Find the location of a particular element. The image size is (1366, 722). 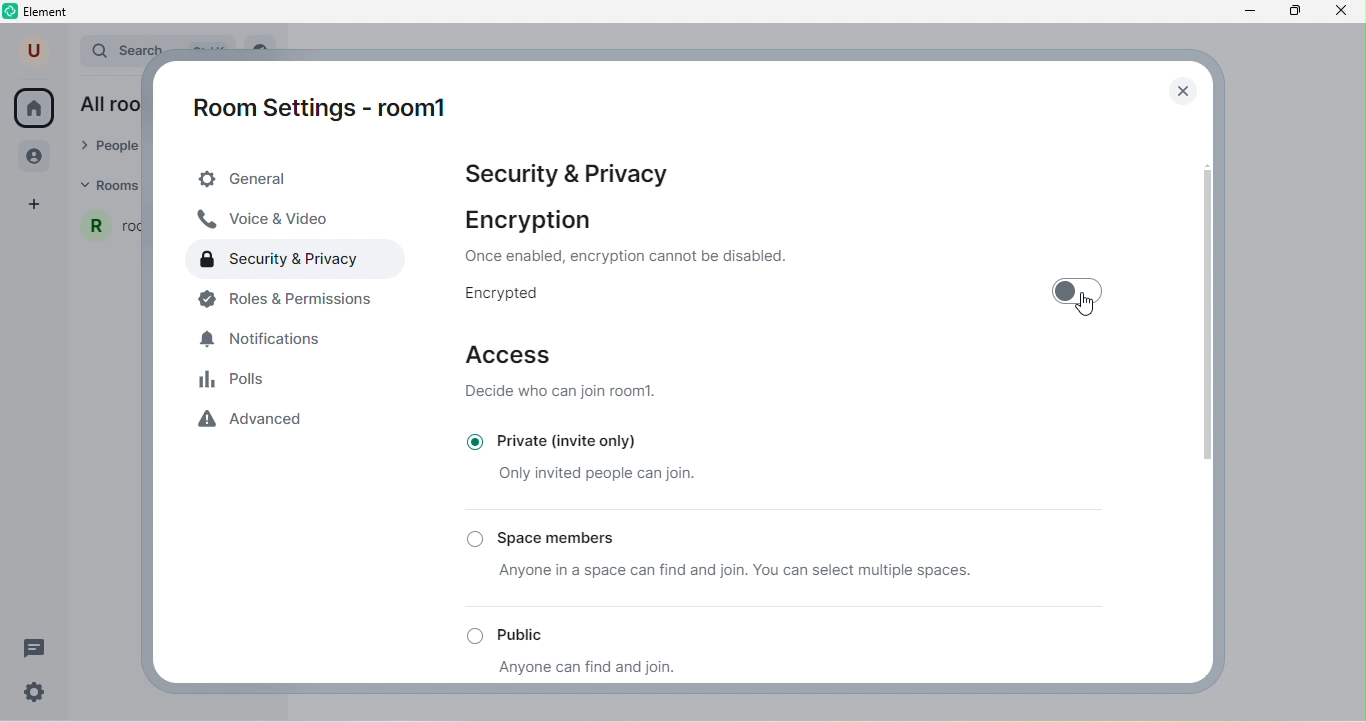

minimize is located at coordinates (1249, 13).